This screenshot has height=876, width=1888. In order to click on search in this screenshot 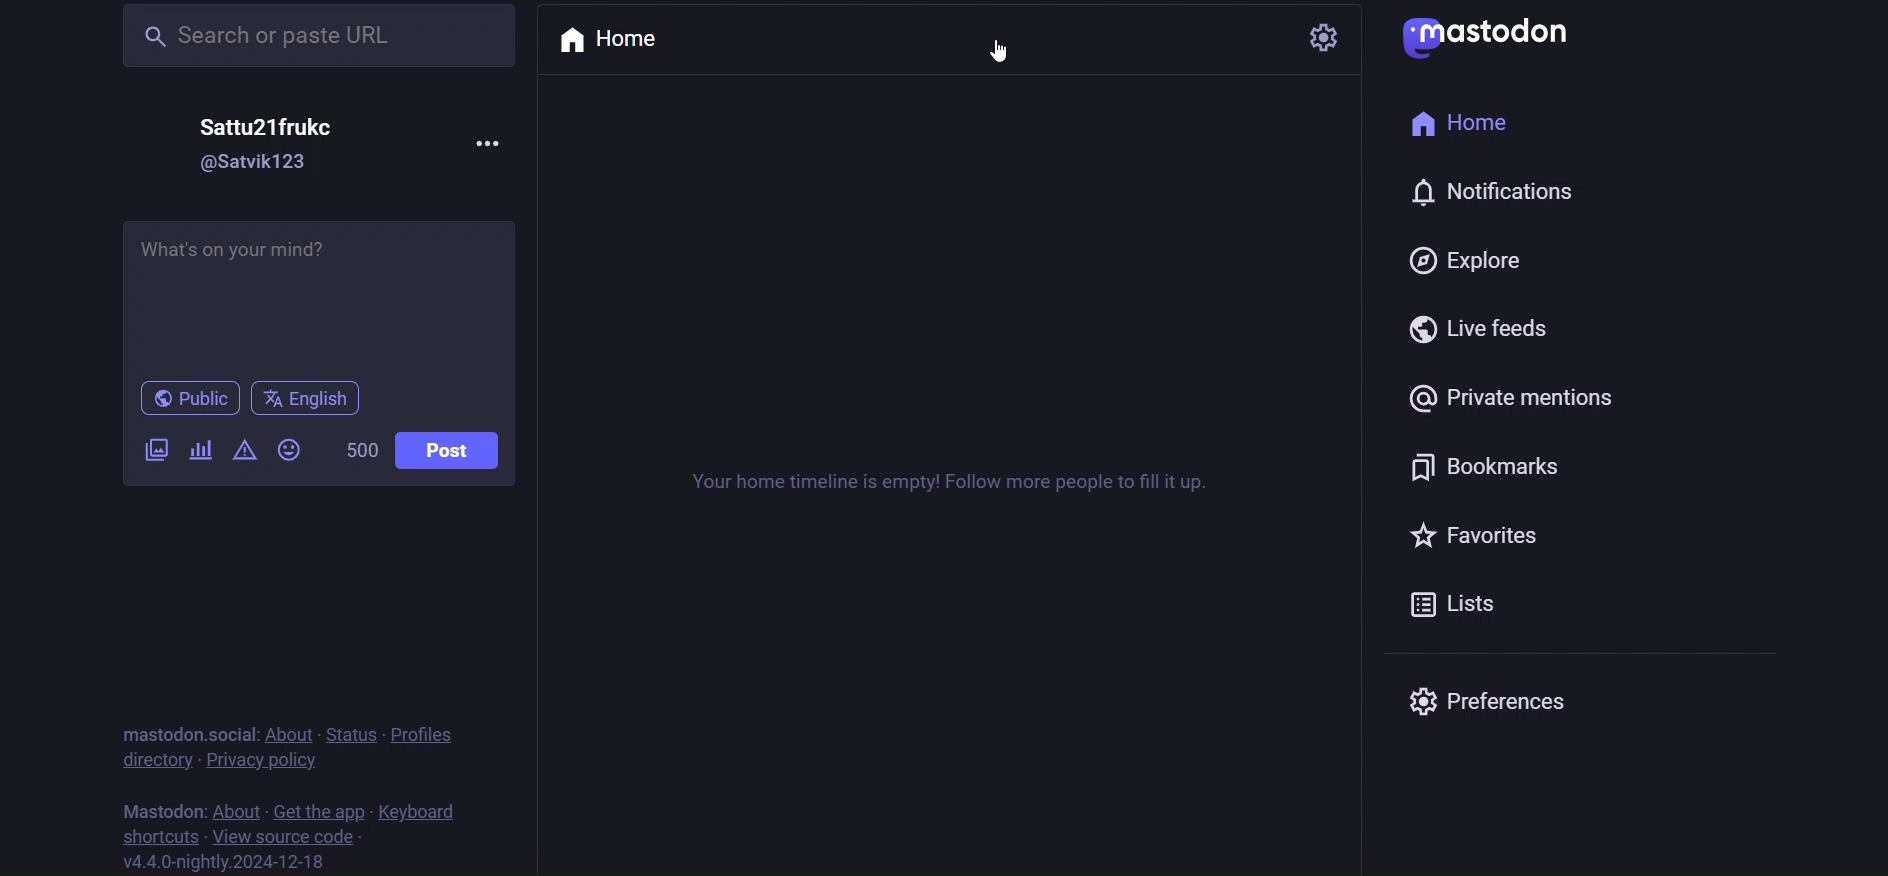, I will do `click(321, 38)`.